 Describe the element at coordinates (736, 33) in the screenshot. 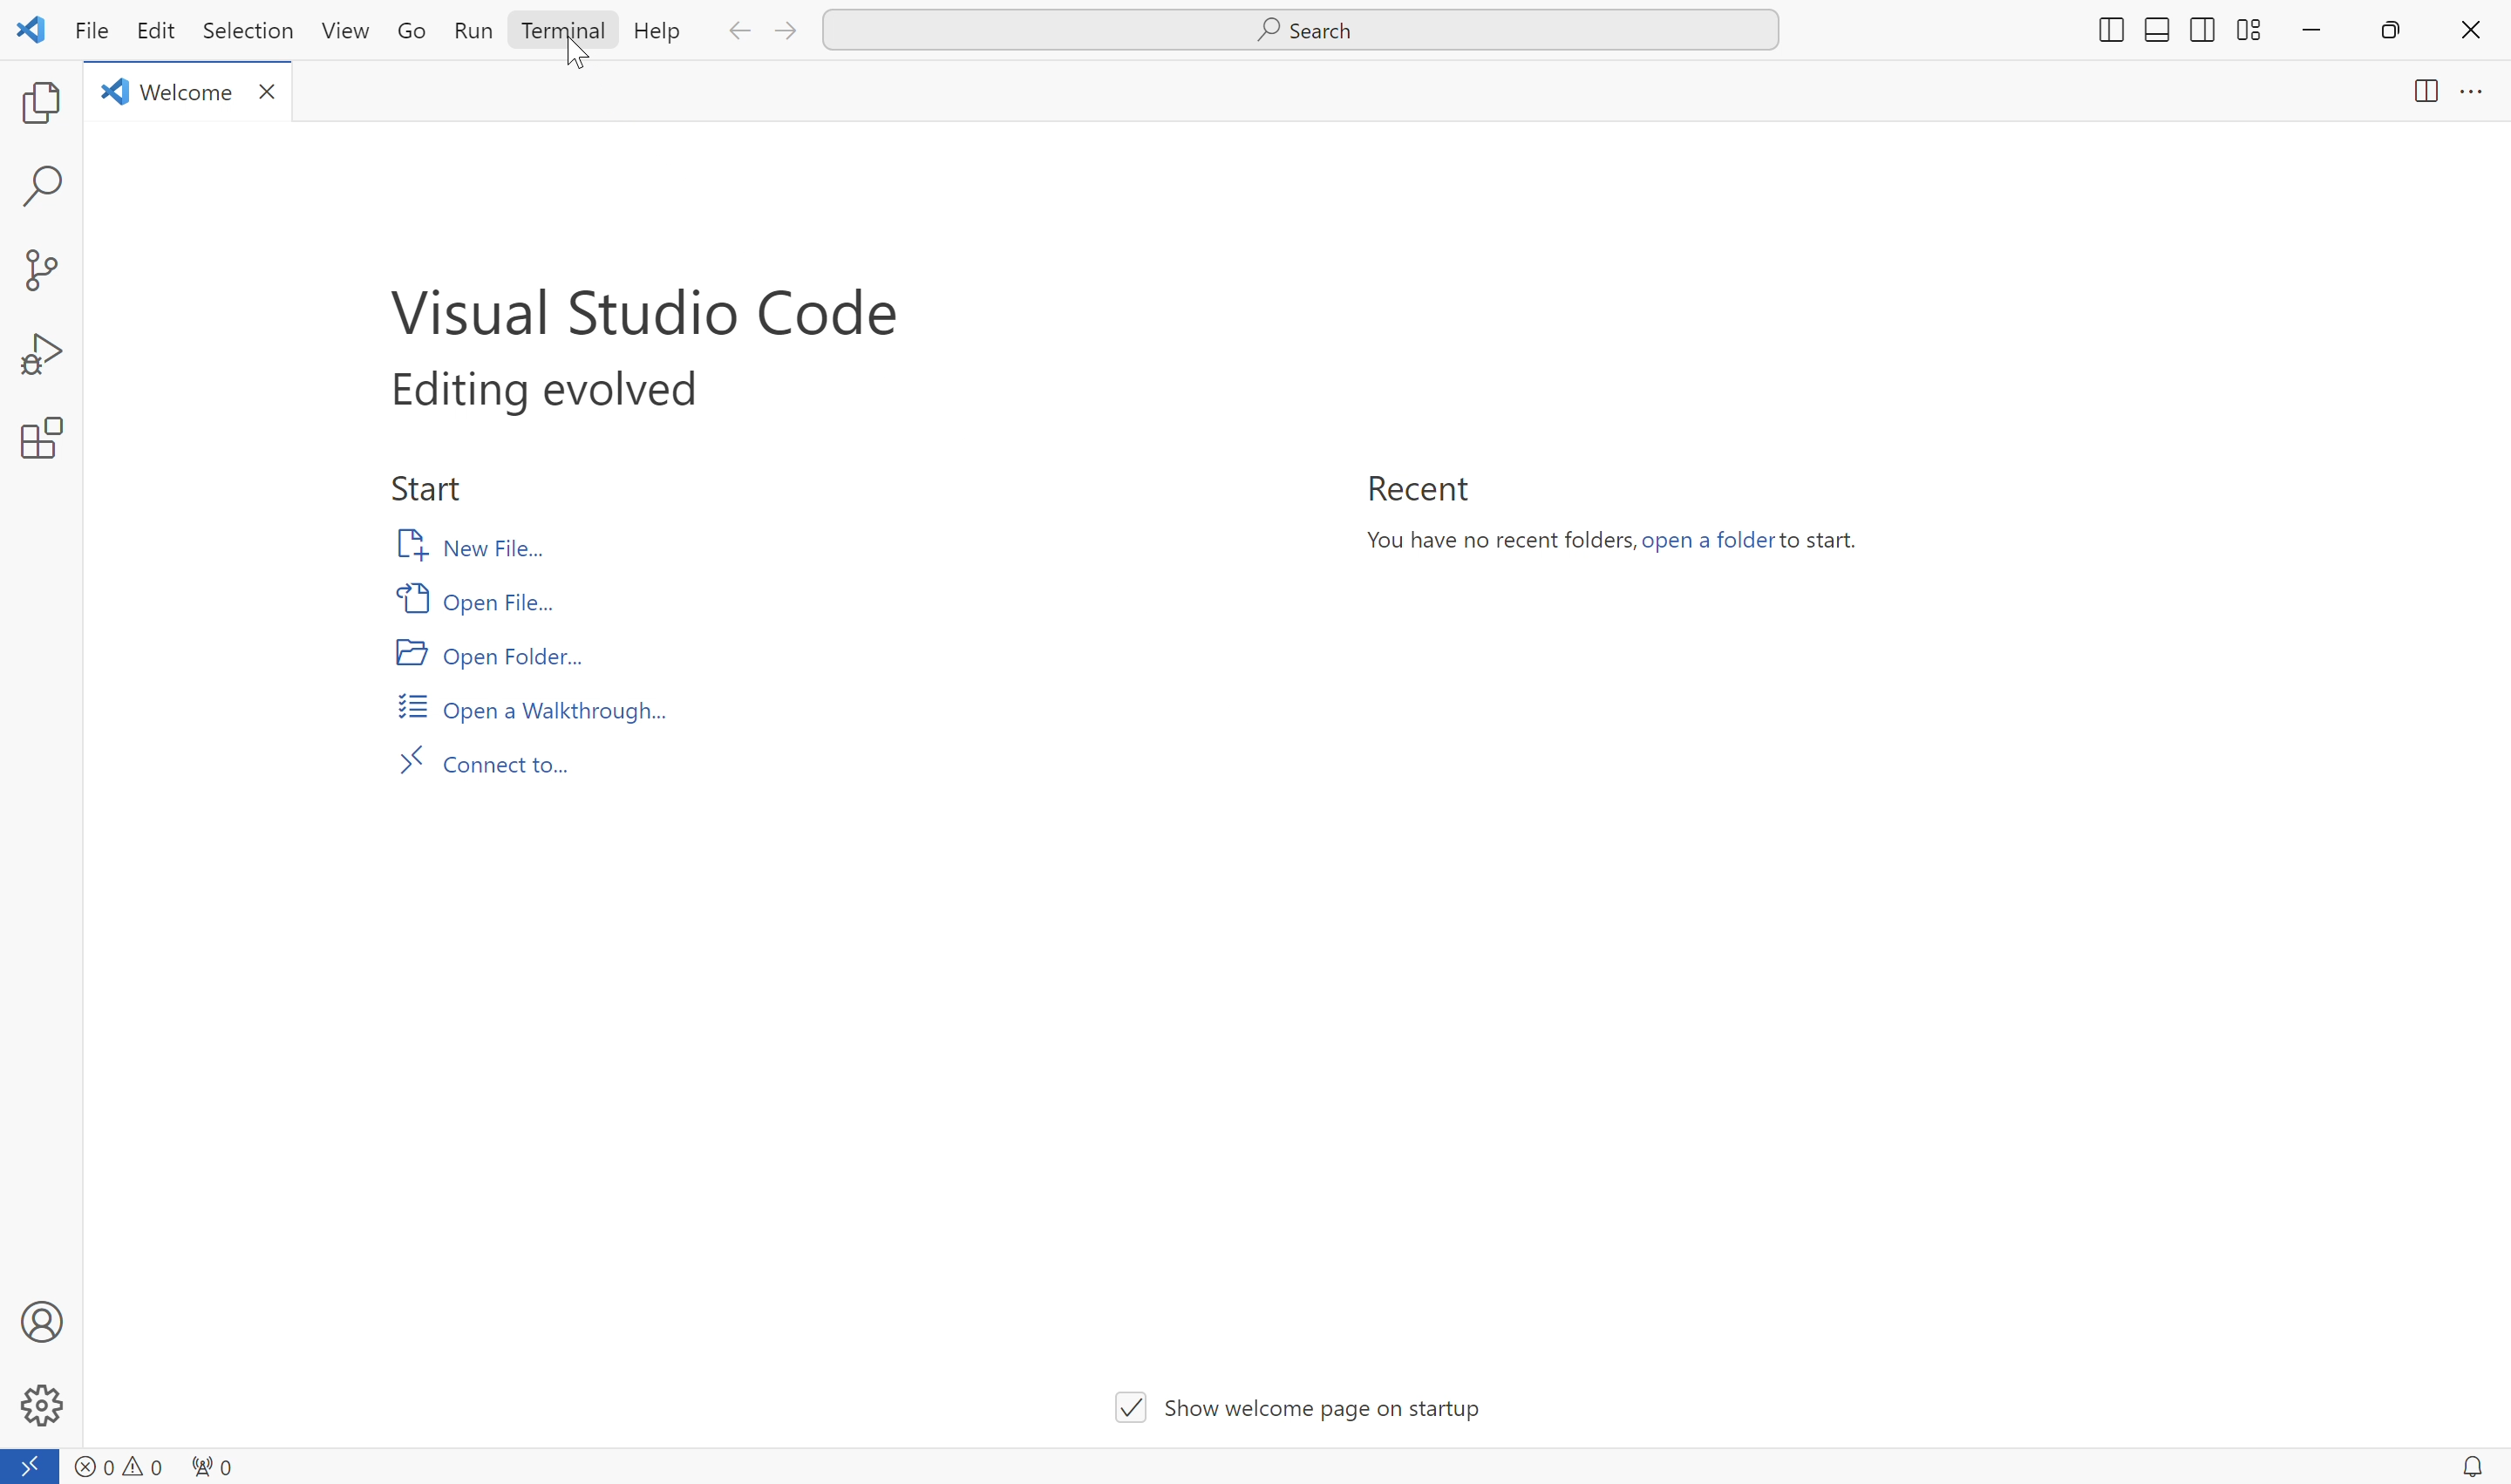

I see `back` at that location.